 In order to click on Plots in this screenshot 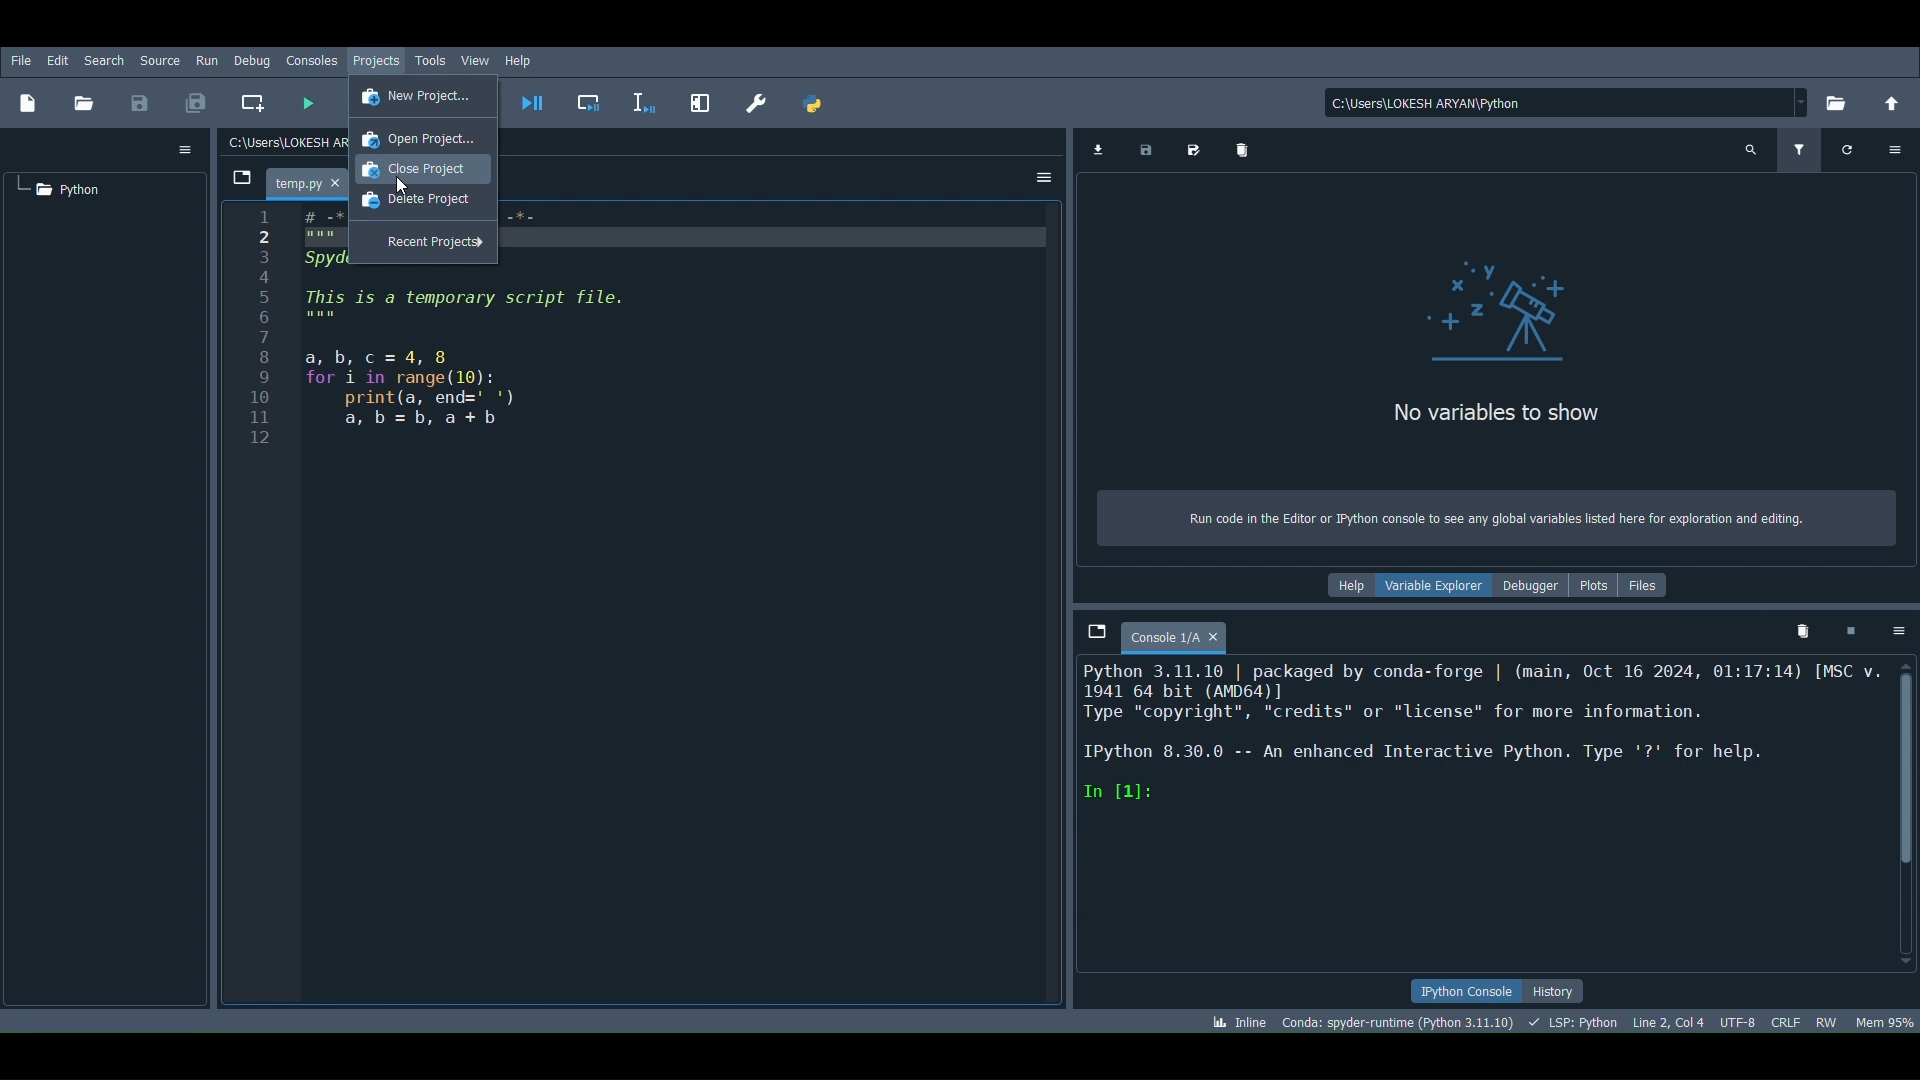, I will do `click(1594, 584)`.